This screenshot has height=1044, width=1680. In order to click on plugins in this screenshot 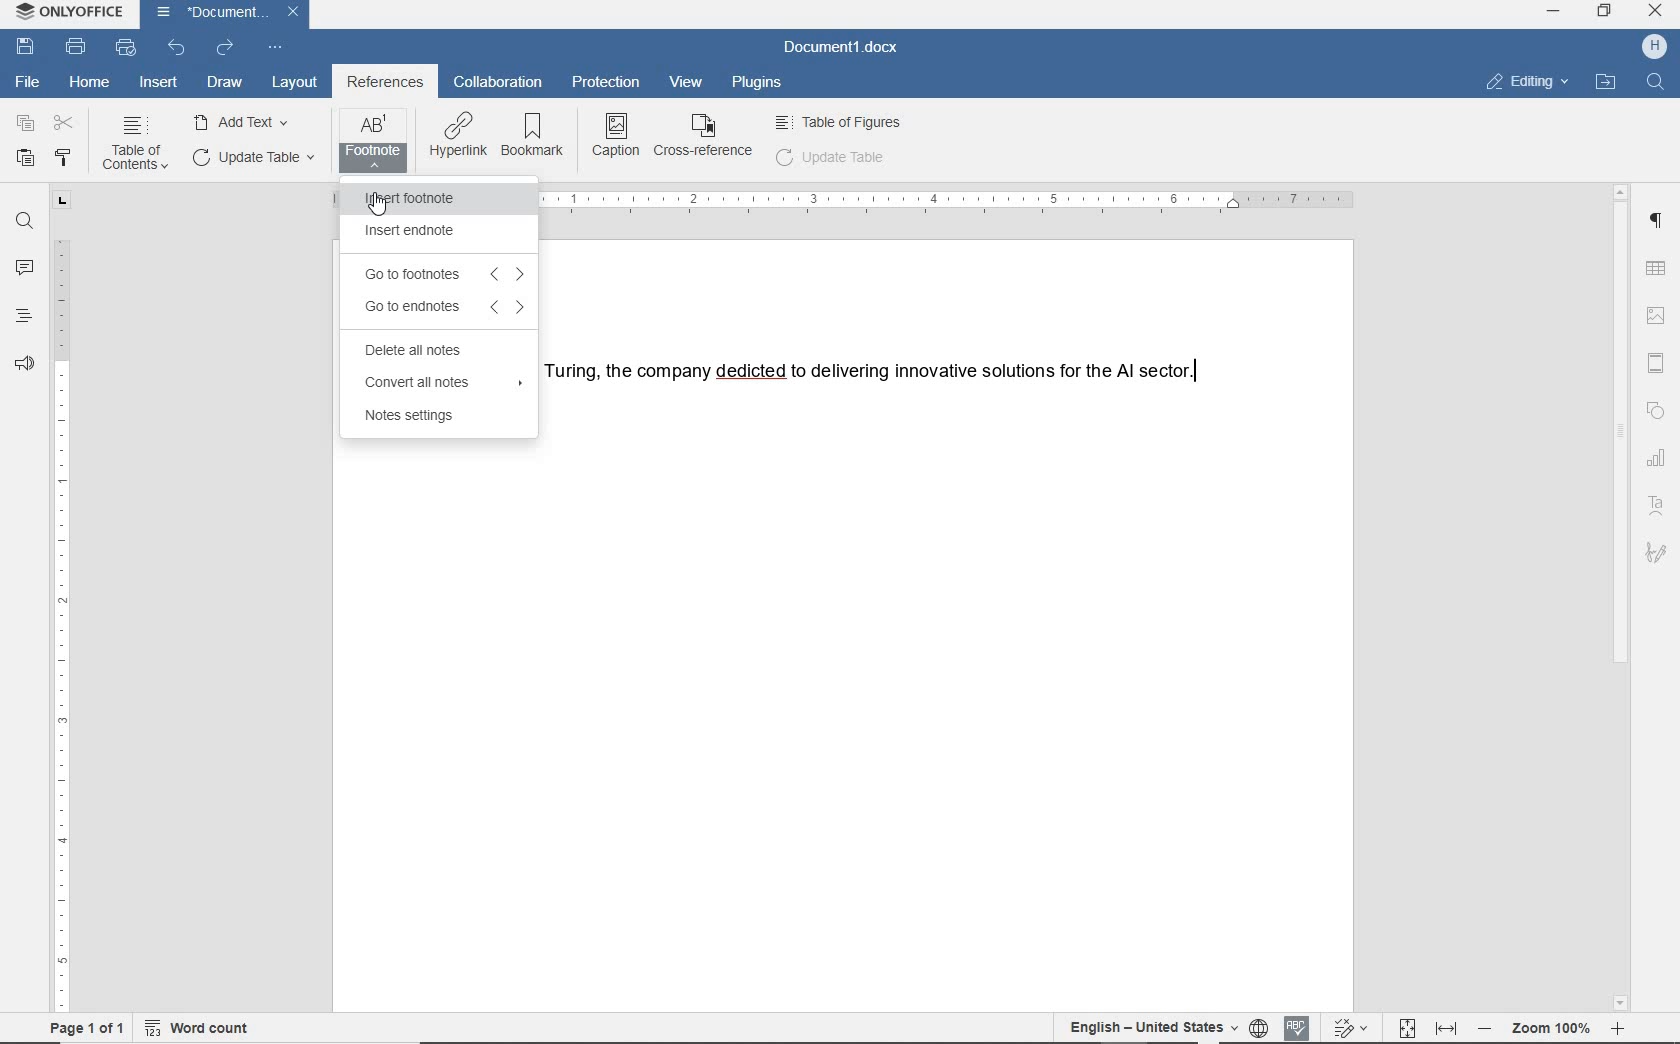, I will do `click(761, 84)`.